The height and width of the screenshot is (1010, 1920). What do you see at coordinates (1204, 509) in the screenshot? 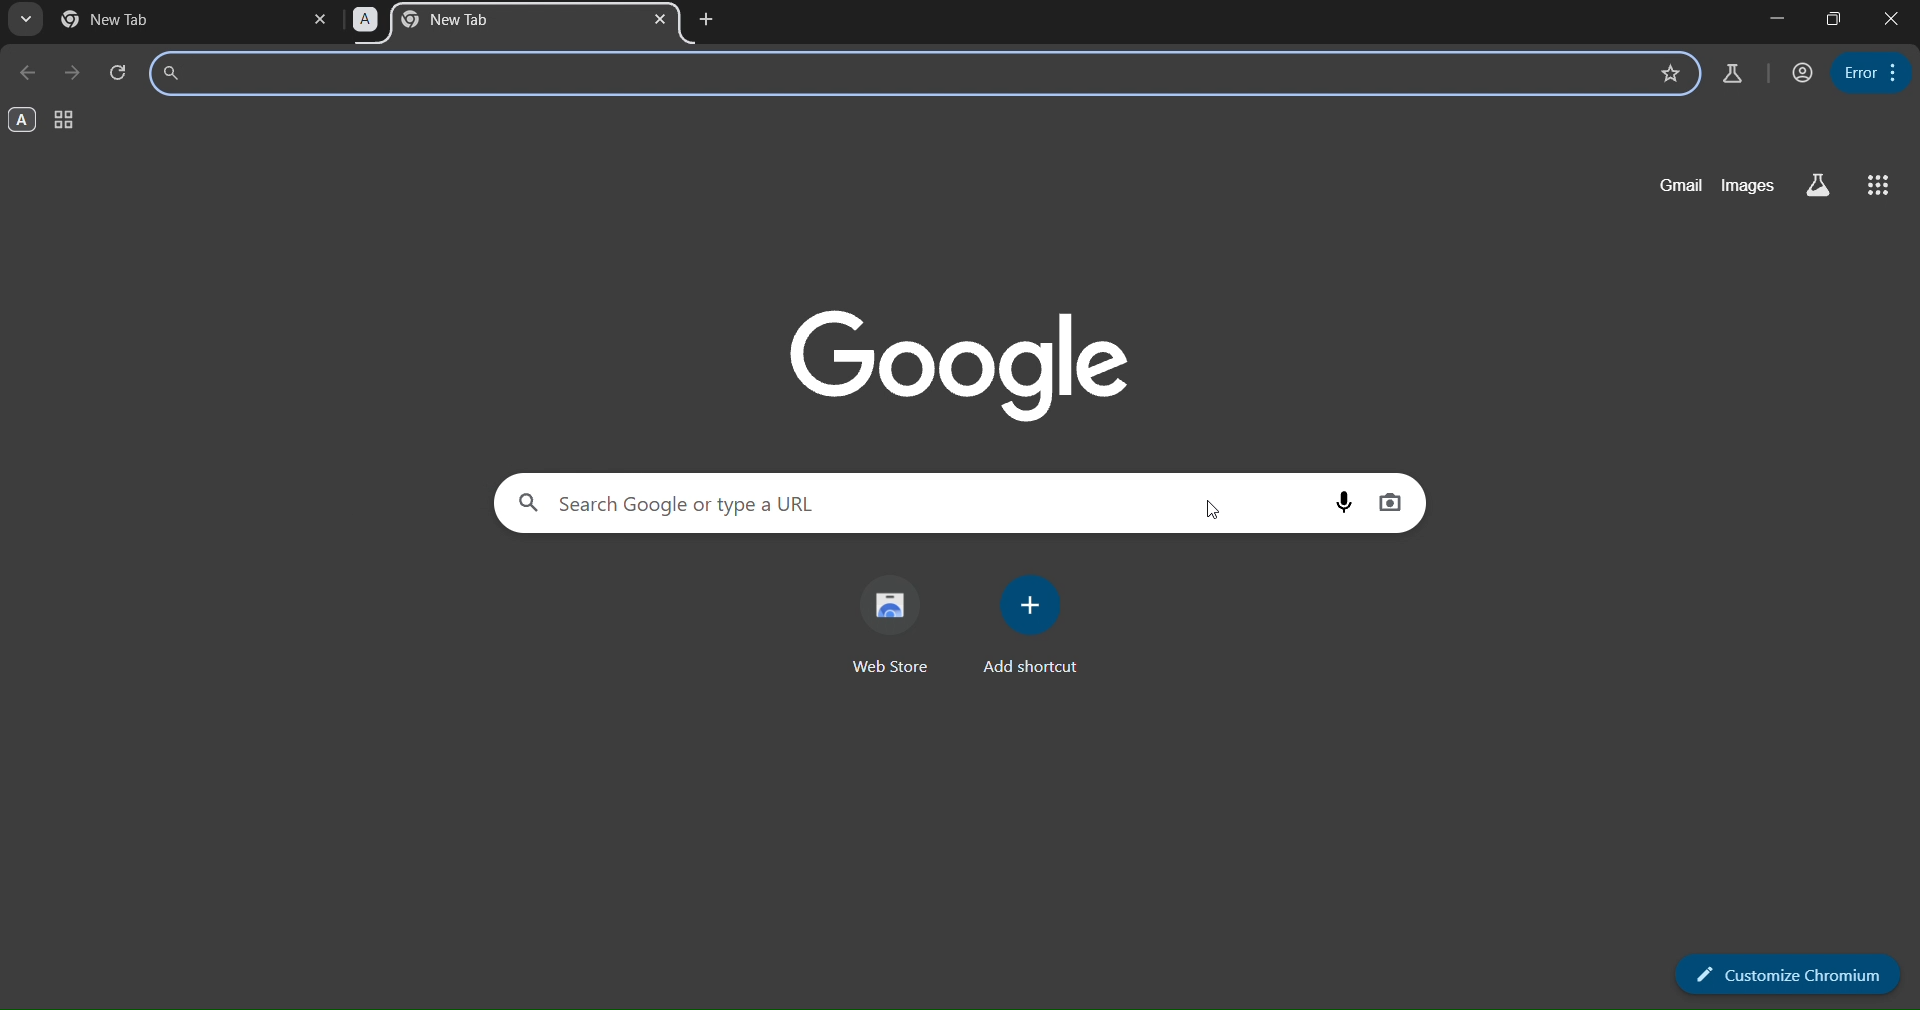
I see `cursor` at bounding box center [1204, 509].